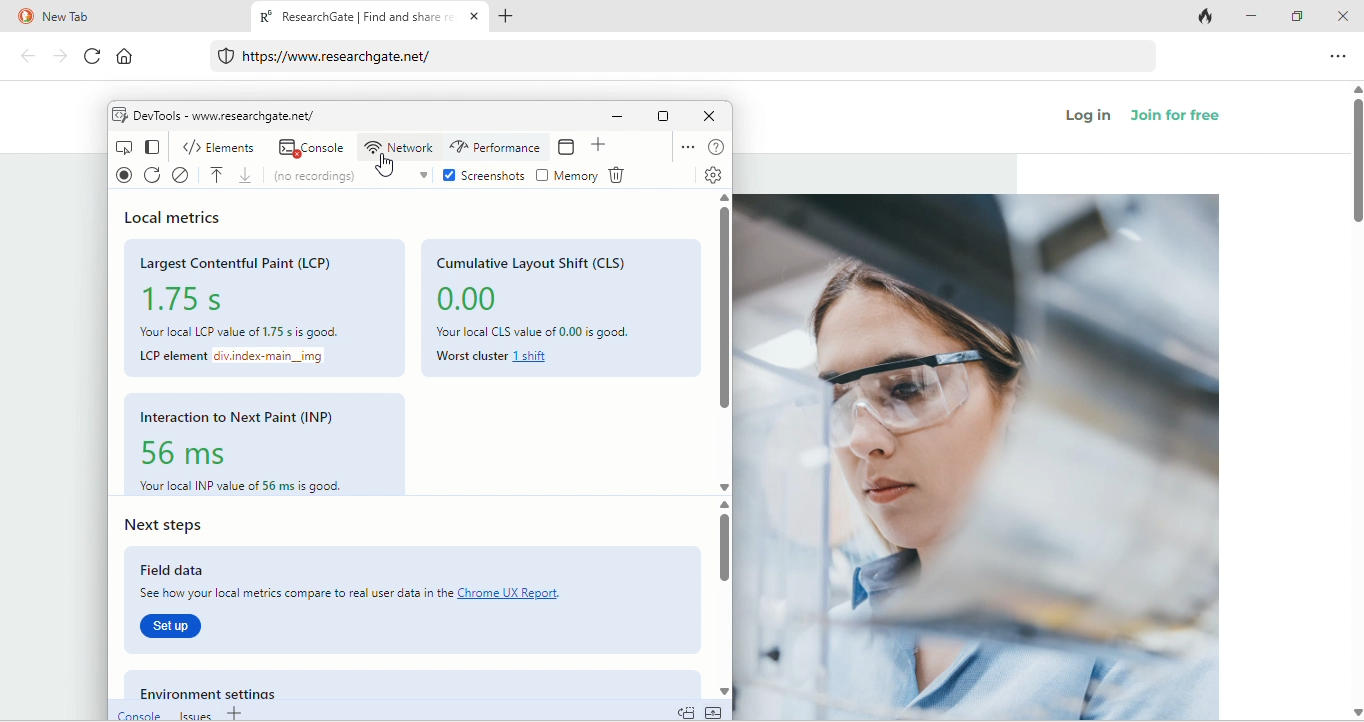 Image resolution: width=1364 pixels, height=722 pixels. I want to click on DevTools - www.researchgate.net/, so click(225, 115).